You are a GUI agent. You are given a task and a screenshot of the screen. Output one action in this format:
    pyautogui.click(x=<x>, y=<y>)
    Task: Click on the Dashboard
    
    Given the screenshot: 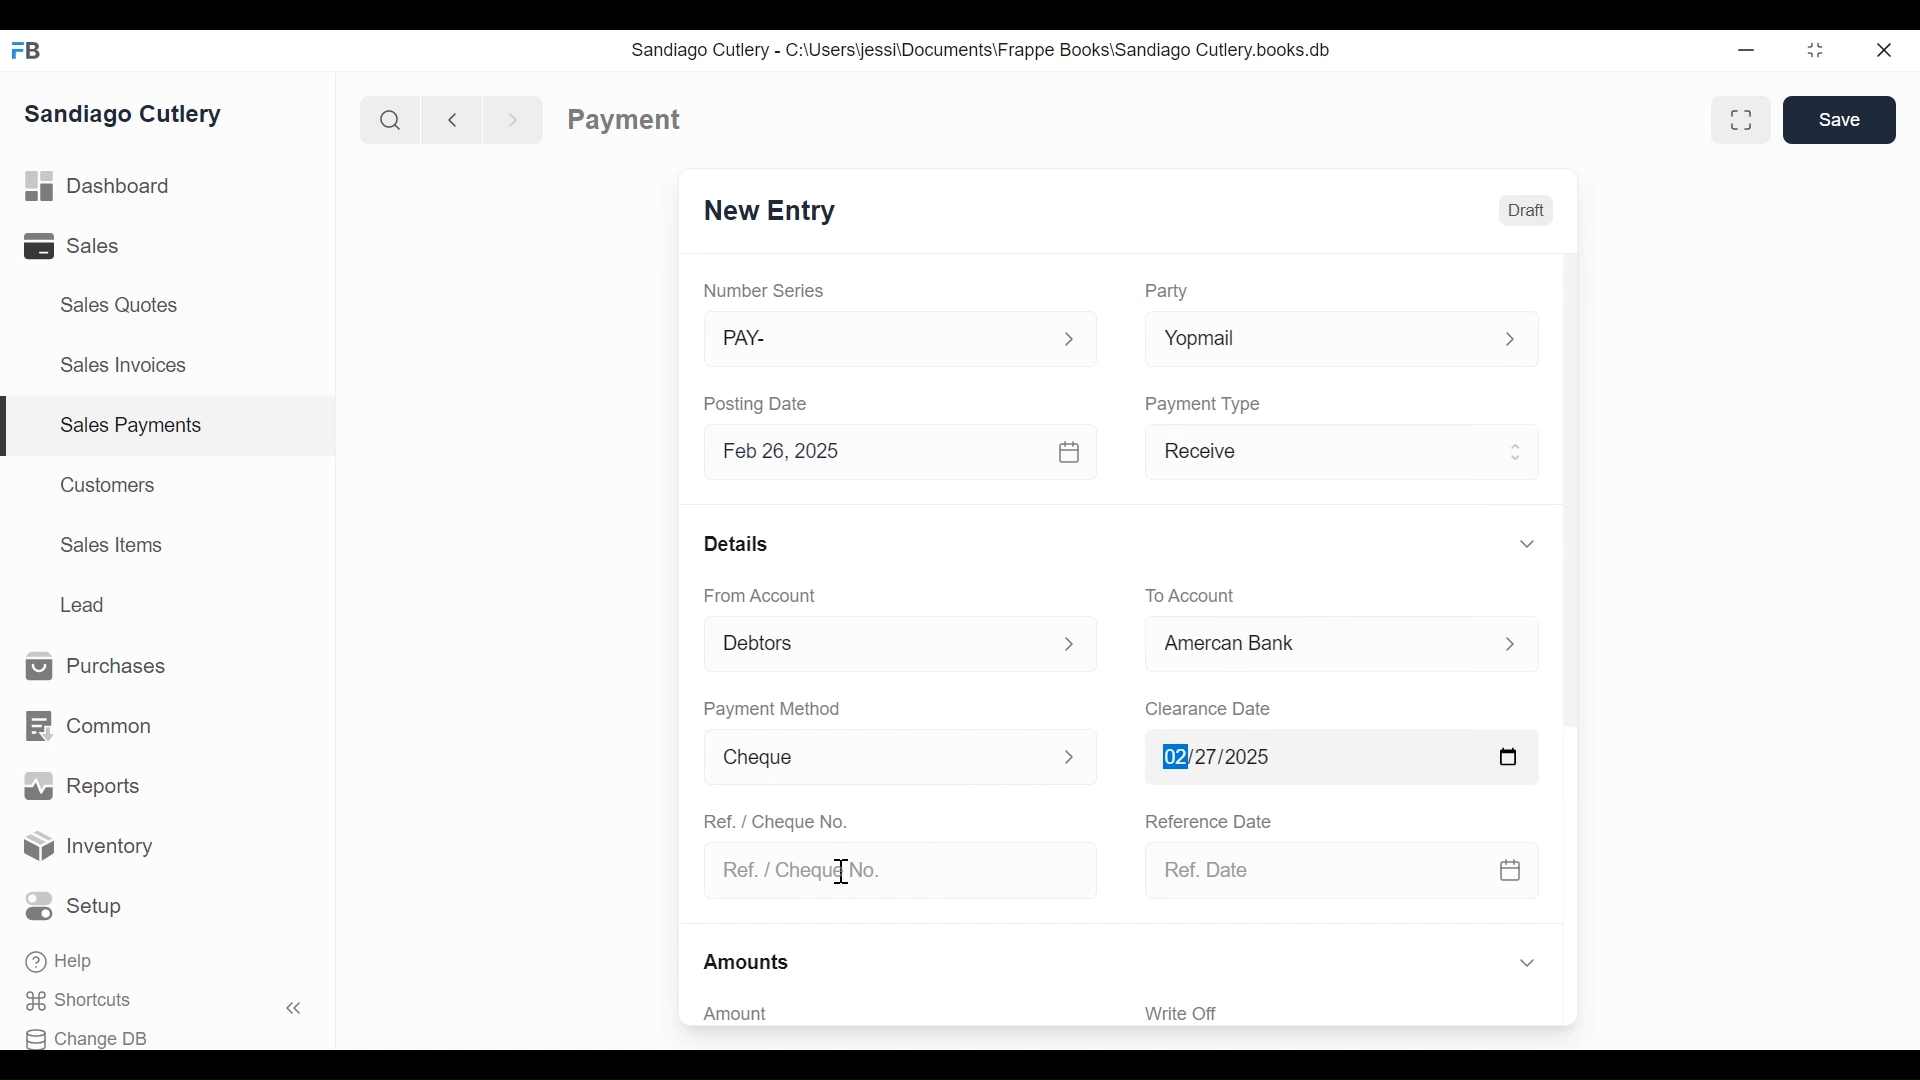 What is the action you would take?
    pyautogui.click(x=98, y=187)
    